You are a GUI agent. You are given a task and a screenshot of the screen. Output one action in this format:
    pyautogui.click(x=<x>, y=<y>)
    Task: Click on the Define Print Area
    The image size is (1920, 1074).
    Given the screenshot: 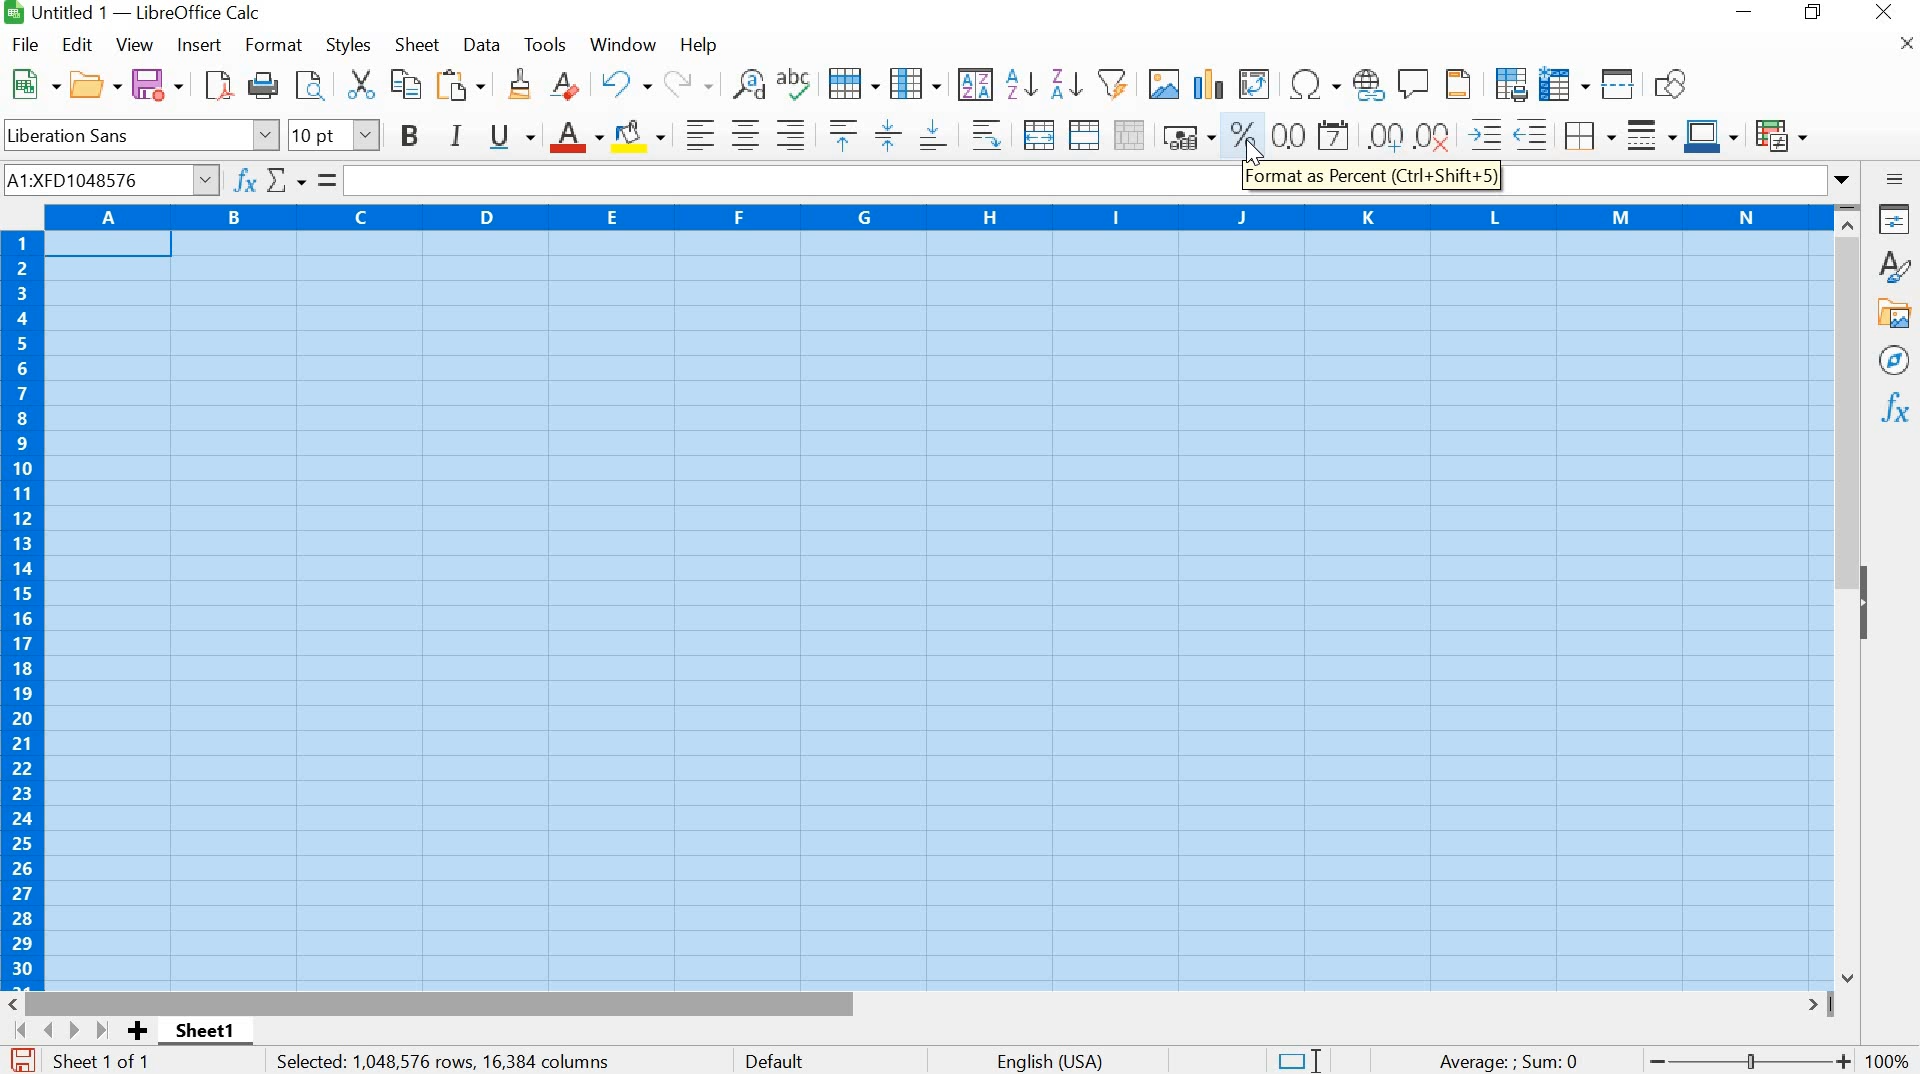 What is the action you would take?
    pyautogui.click(x=1510, y=84)
    